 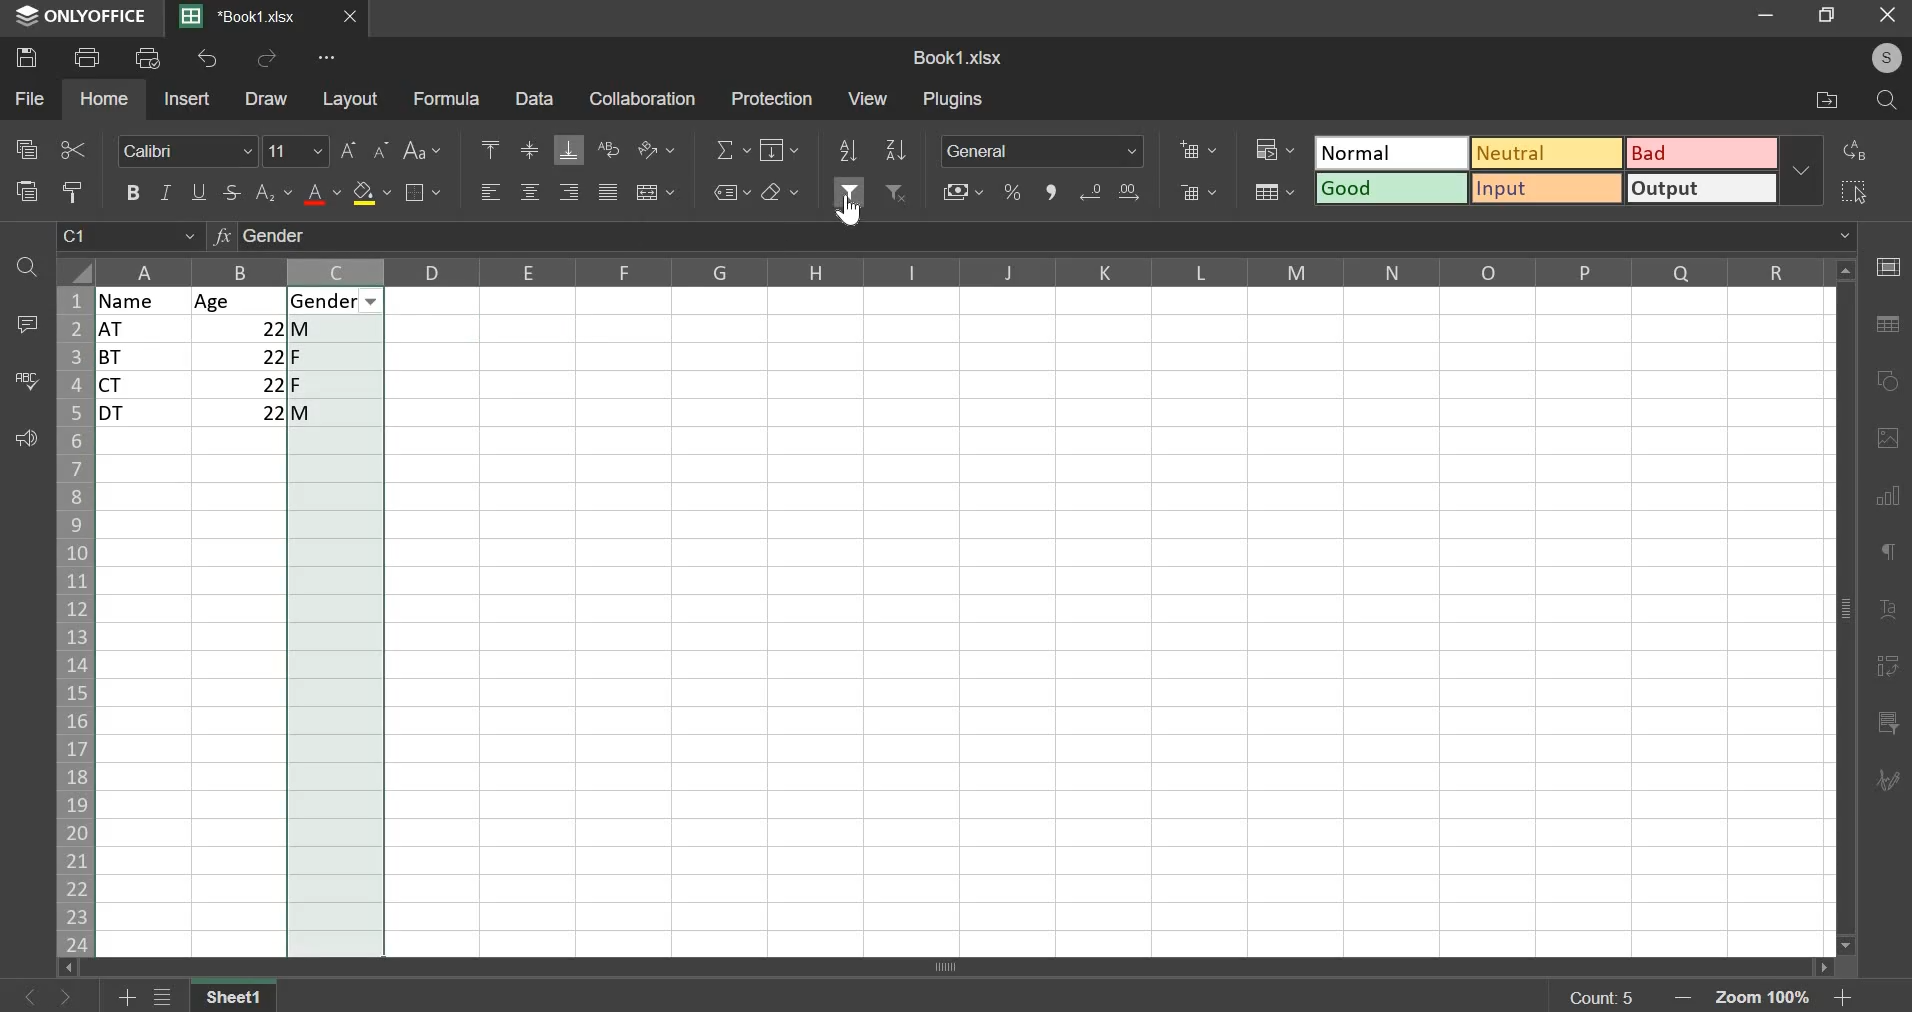 What do you see at coordinates (1094, 192) in the screenshot?
I see `decrease decimal` at bounding box center [1094, 192].